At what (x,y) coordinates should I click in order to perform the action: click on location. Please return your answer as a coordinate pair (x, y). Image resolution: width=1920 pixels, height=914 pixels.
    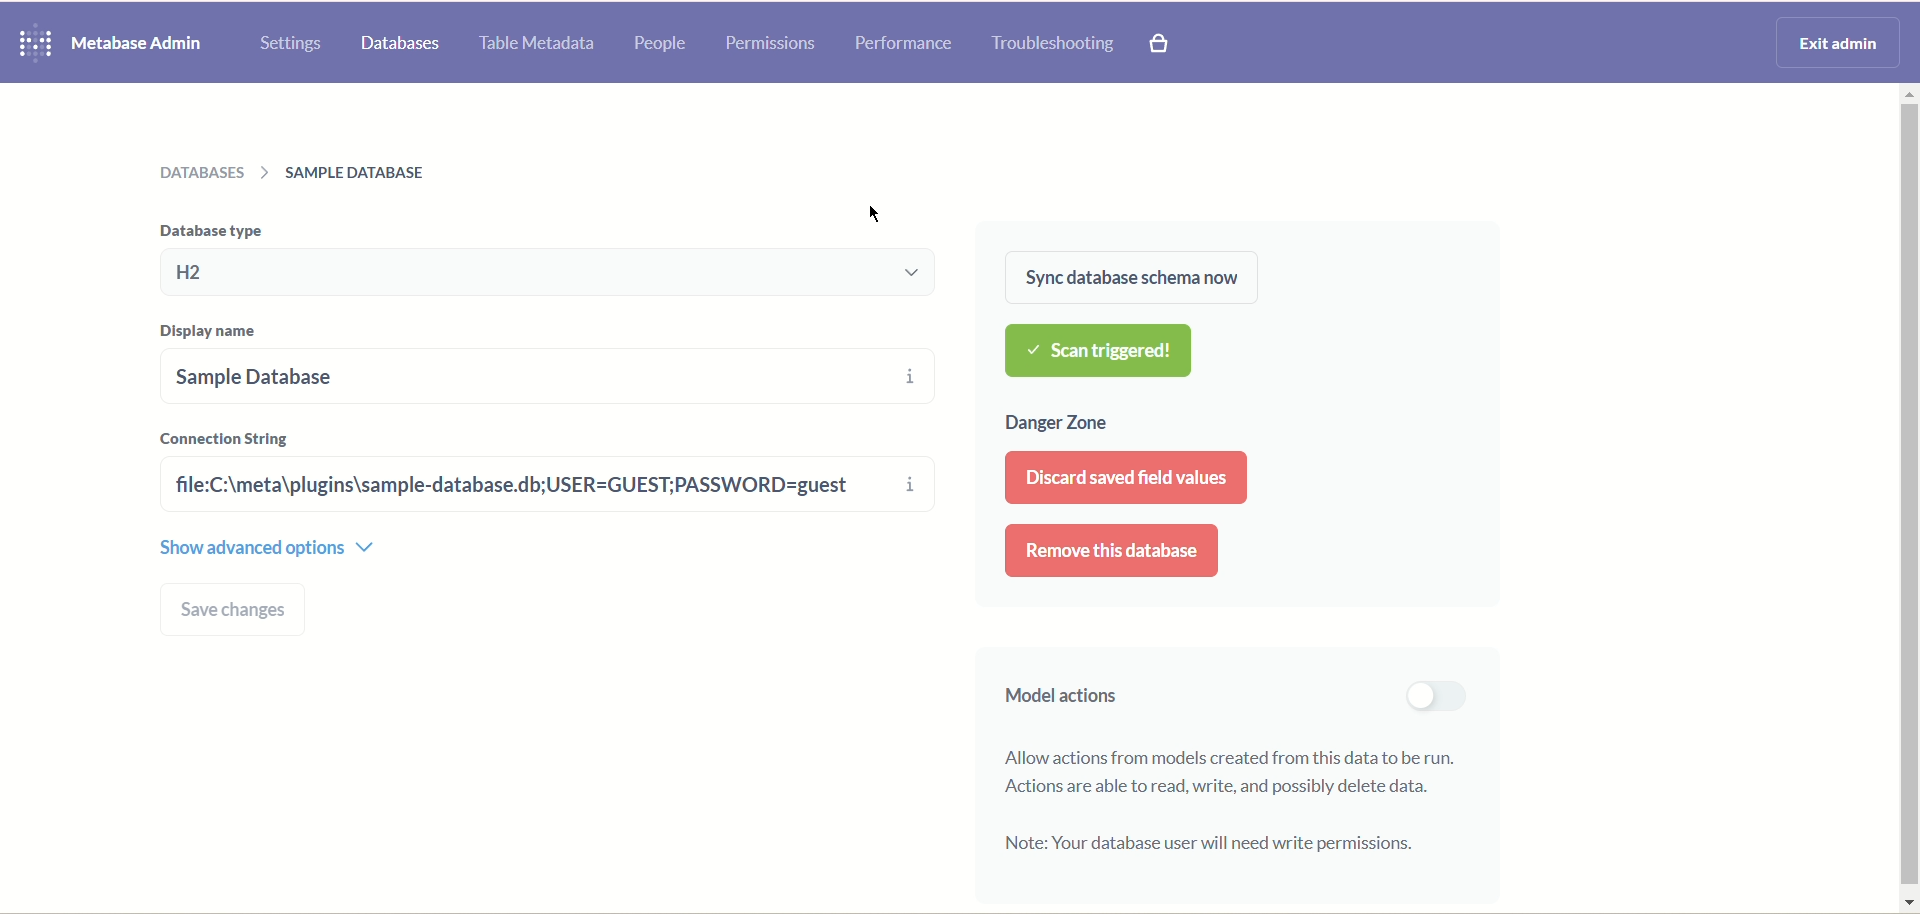
    Looking at the image, I should click on (303, 172).